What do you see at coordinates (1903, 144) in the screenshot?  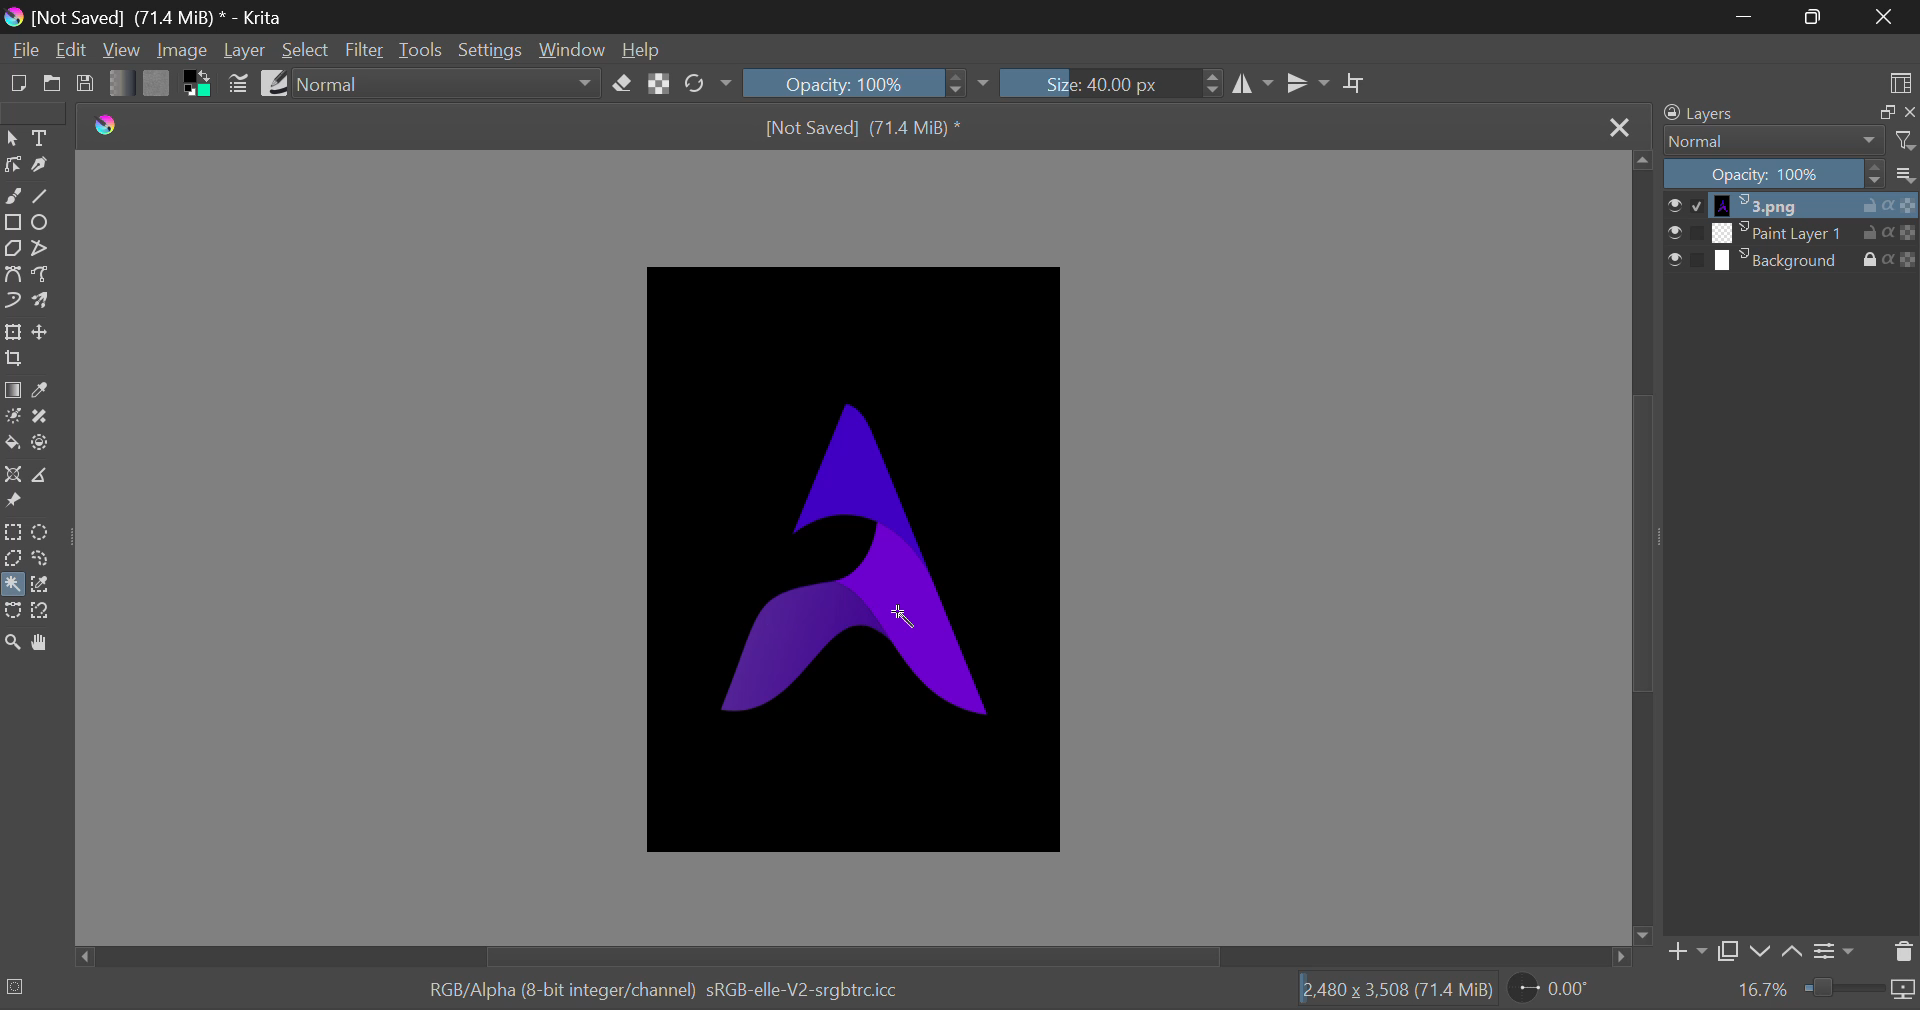 I see `filter` at bounding box center [1903, 144].